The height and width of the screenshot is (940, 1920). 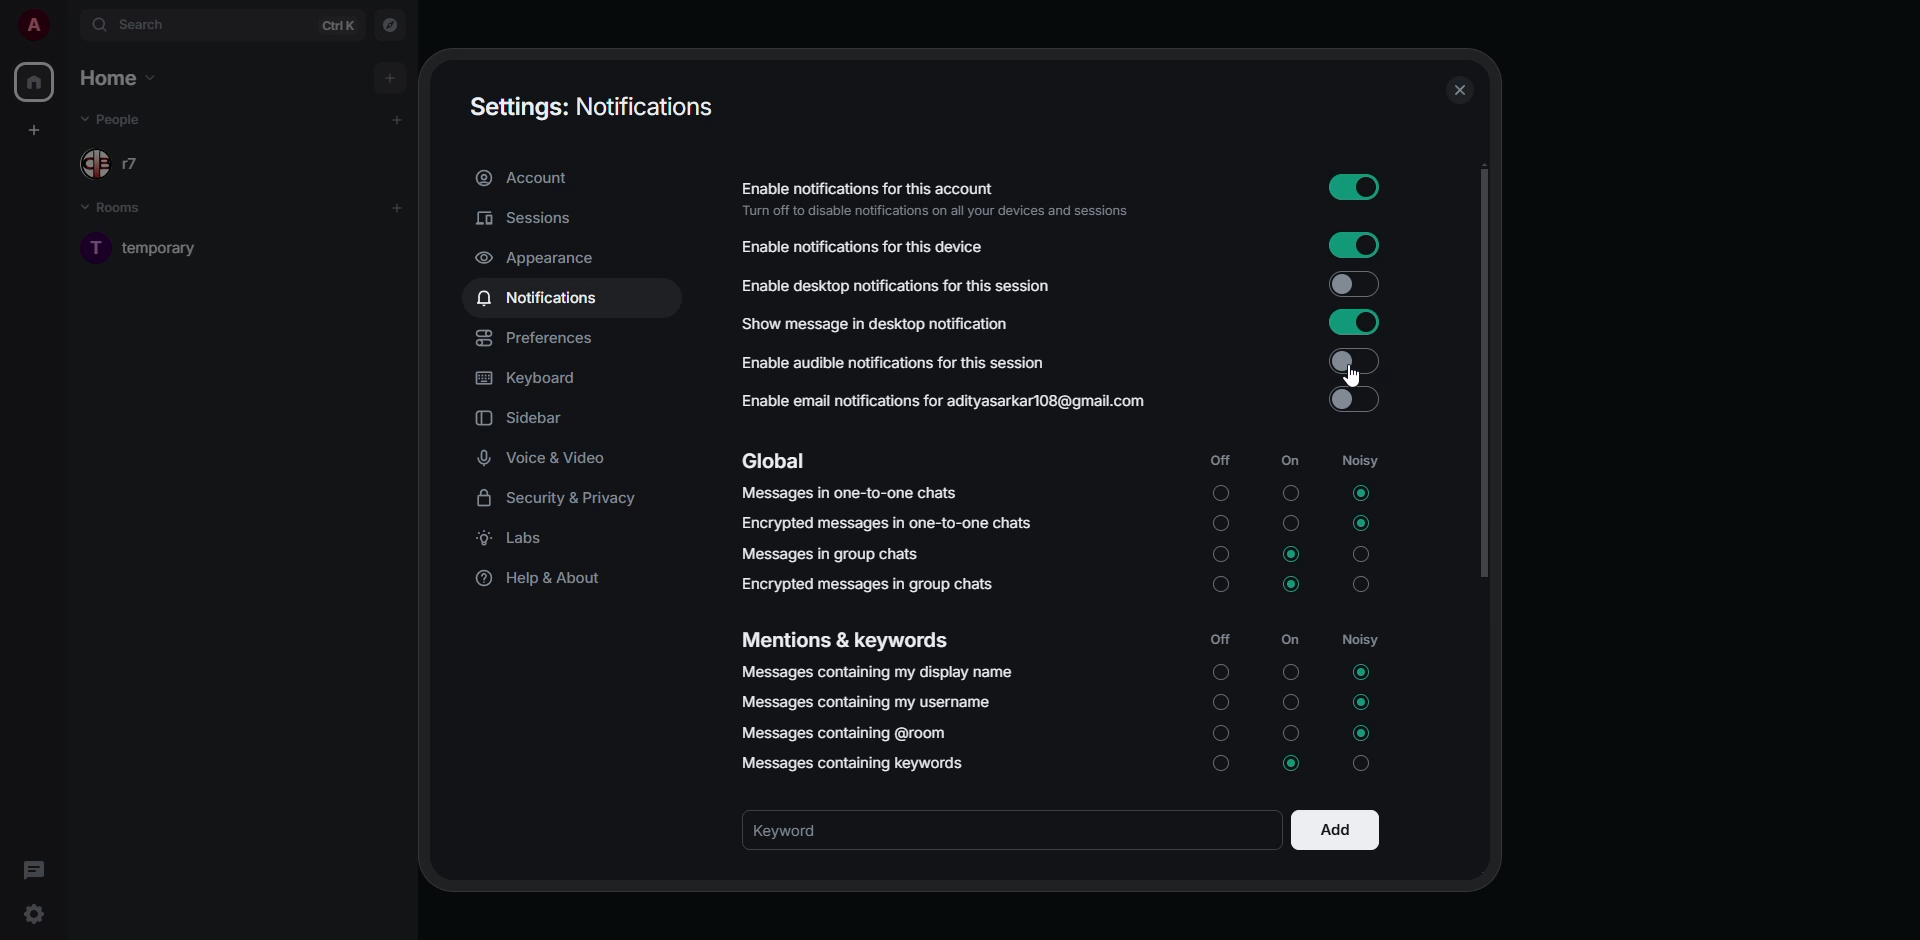 I want to click on On Unselected, so click(x=1291, y=525).